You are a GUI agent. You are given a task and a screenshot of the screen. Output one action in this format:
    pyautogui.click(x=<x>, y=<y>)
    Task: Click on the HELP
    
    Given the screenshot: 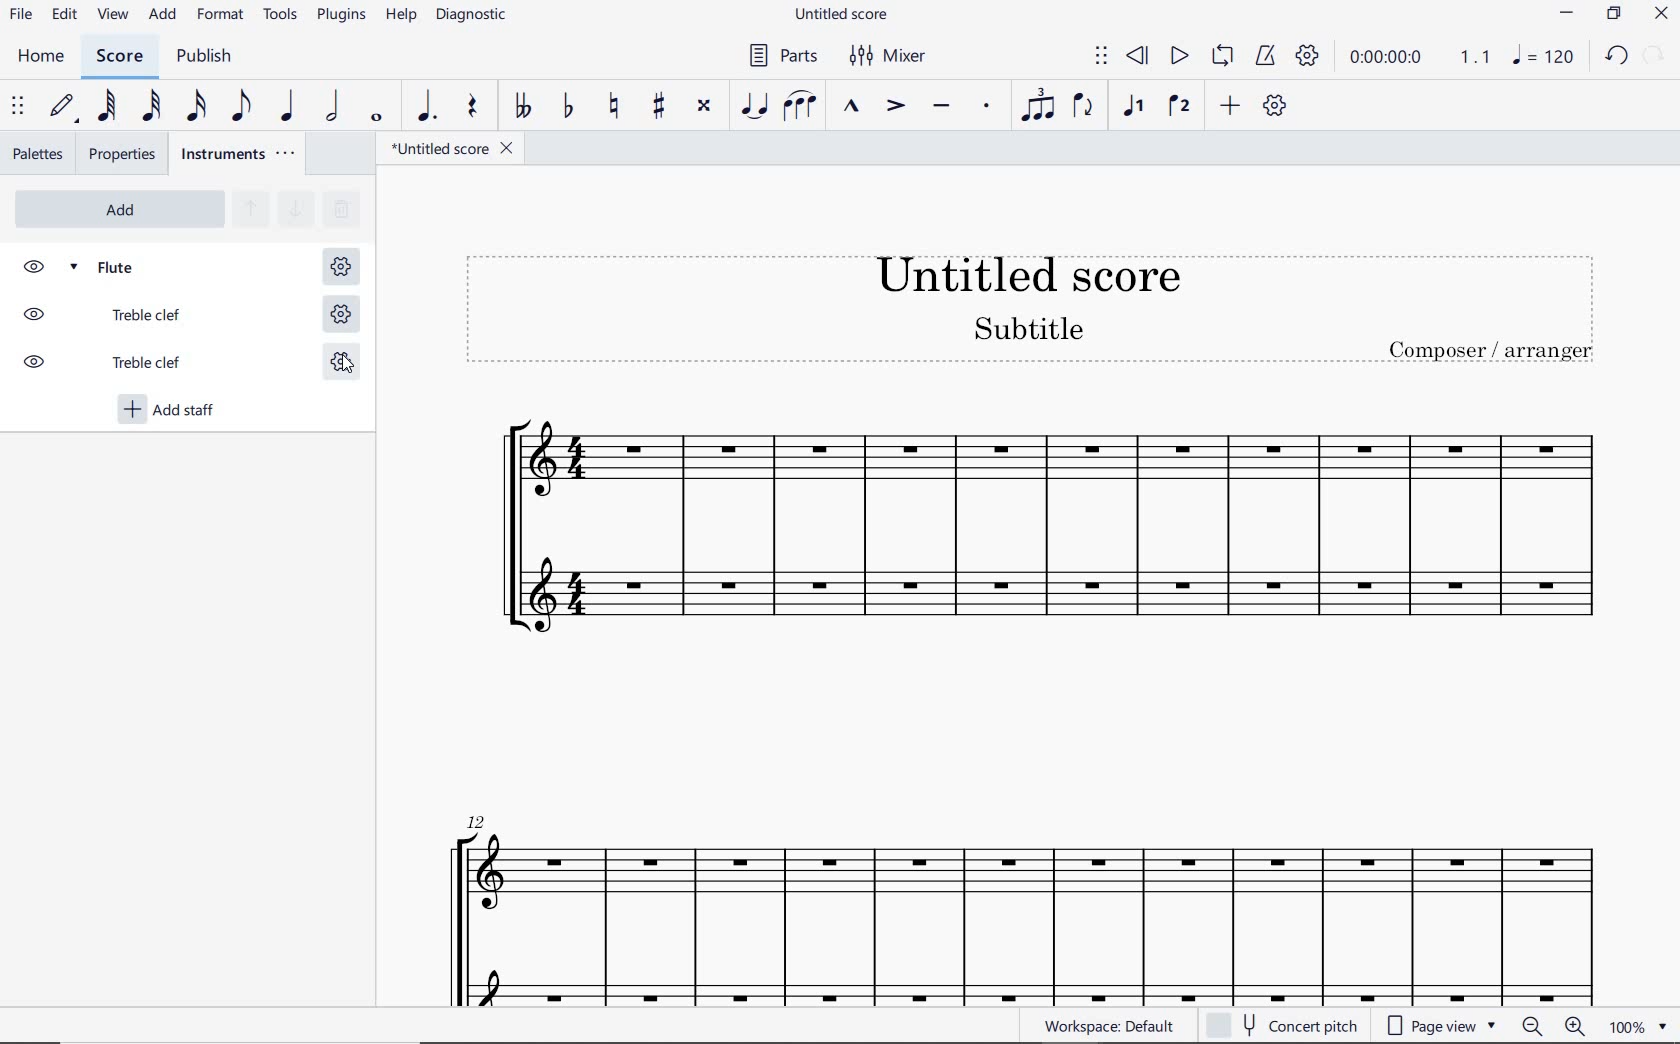 What is the action you would take?
    pyautogui.click(x=402, y=18)
    